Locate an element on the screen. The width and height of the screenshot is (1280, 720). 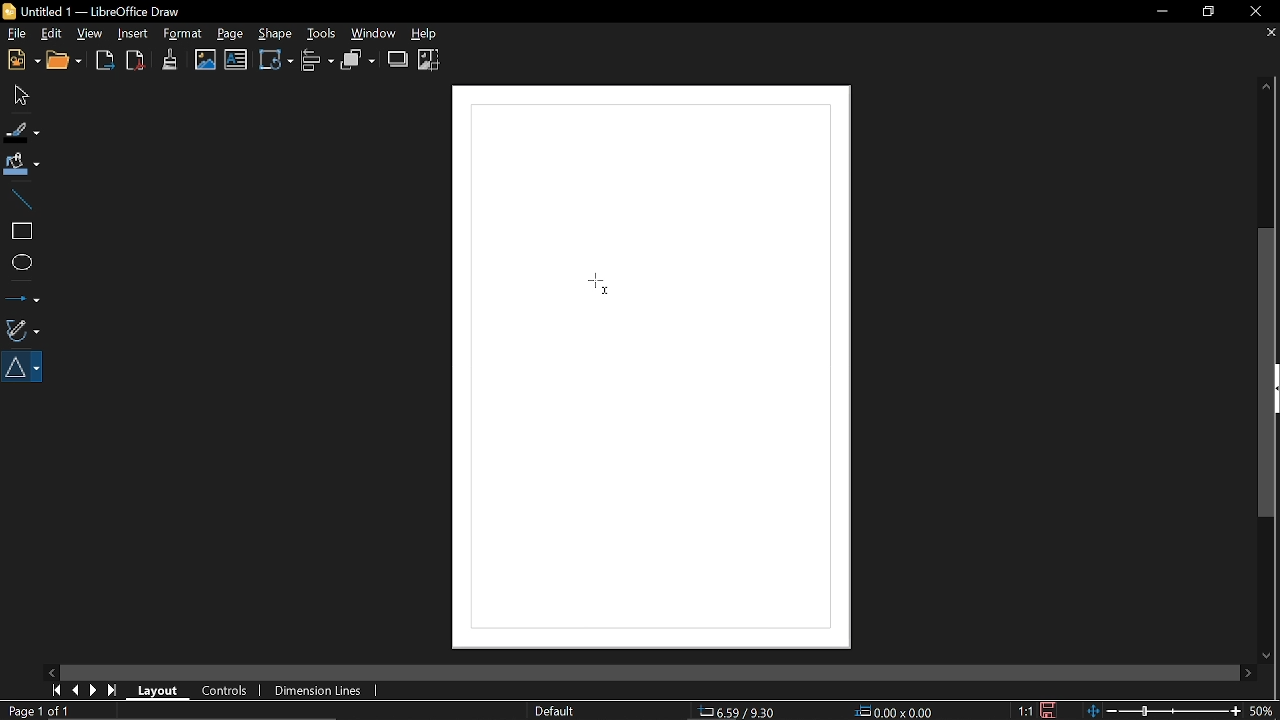
Select is located at coordinates (19, 94).